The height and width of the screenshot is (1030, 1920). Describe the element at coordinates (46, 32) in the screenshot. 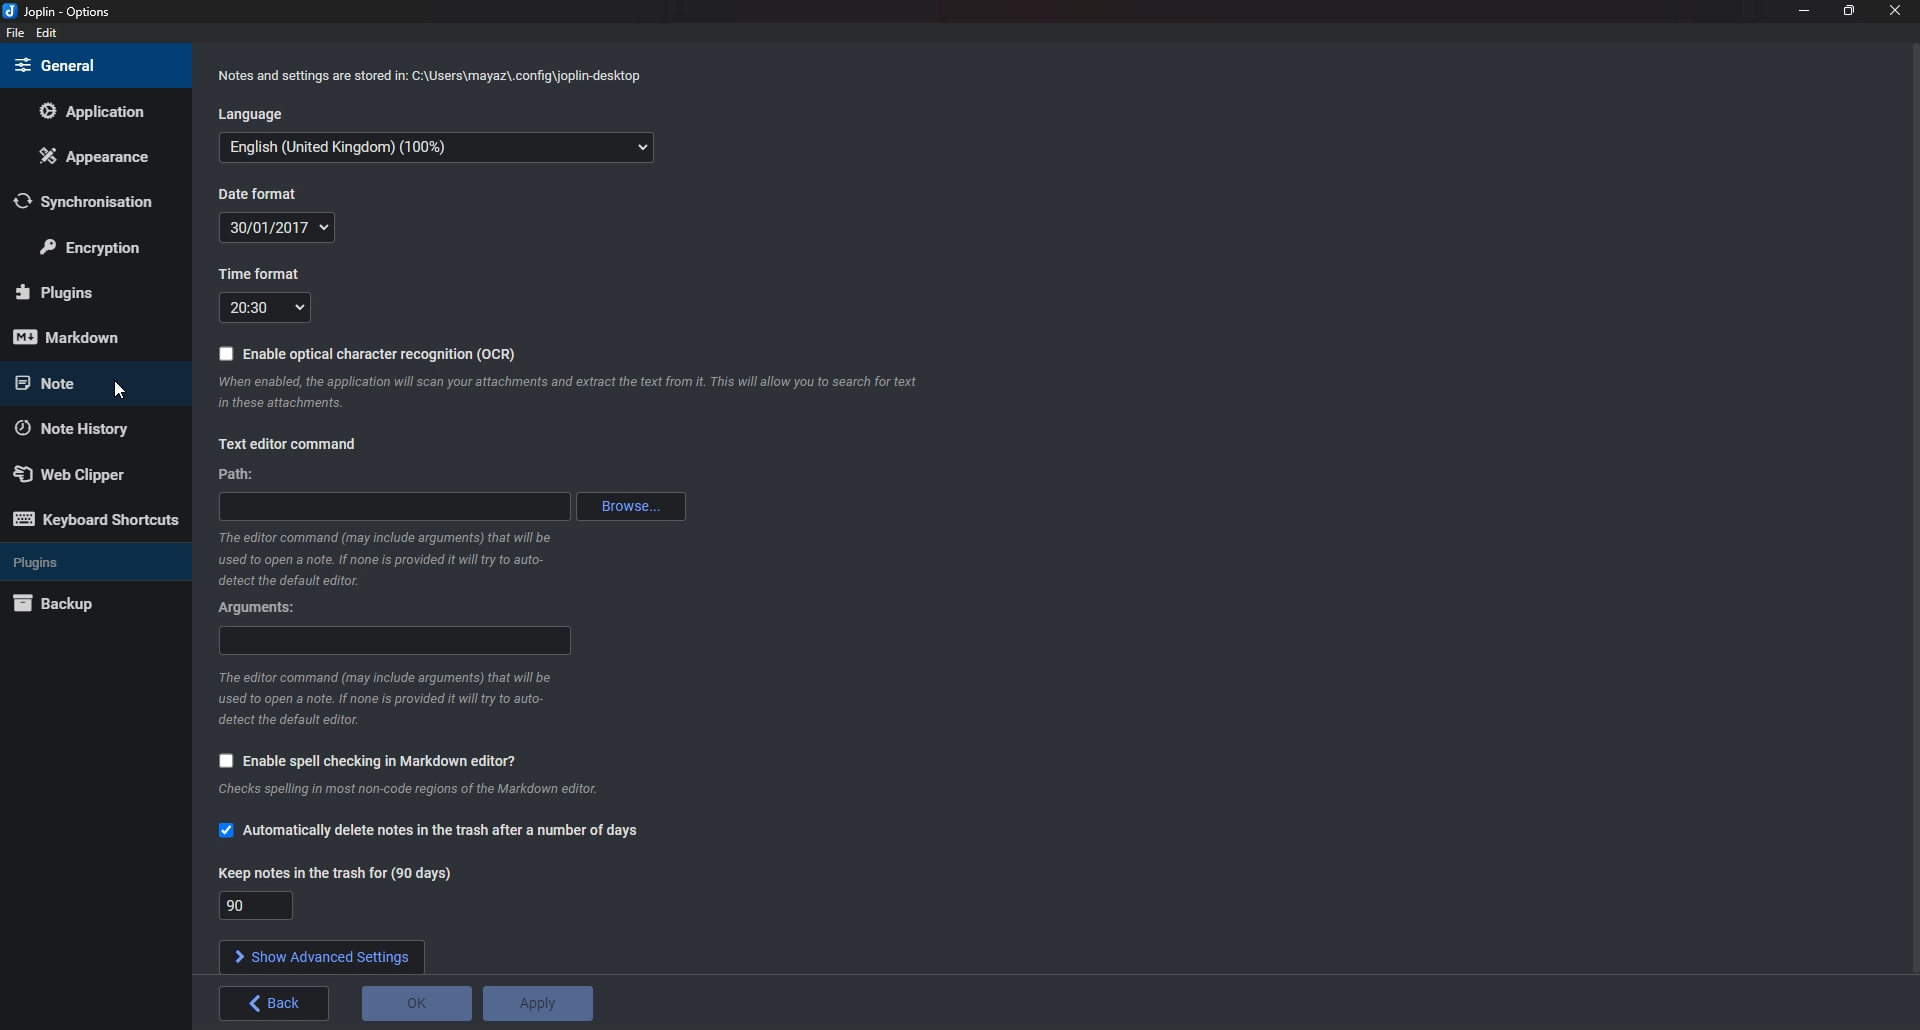

I see `eDIT` at that location.